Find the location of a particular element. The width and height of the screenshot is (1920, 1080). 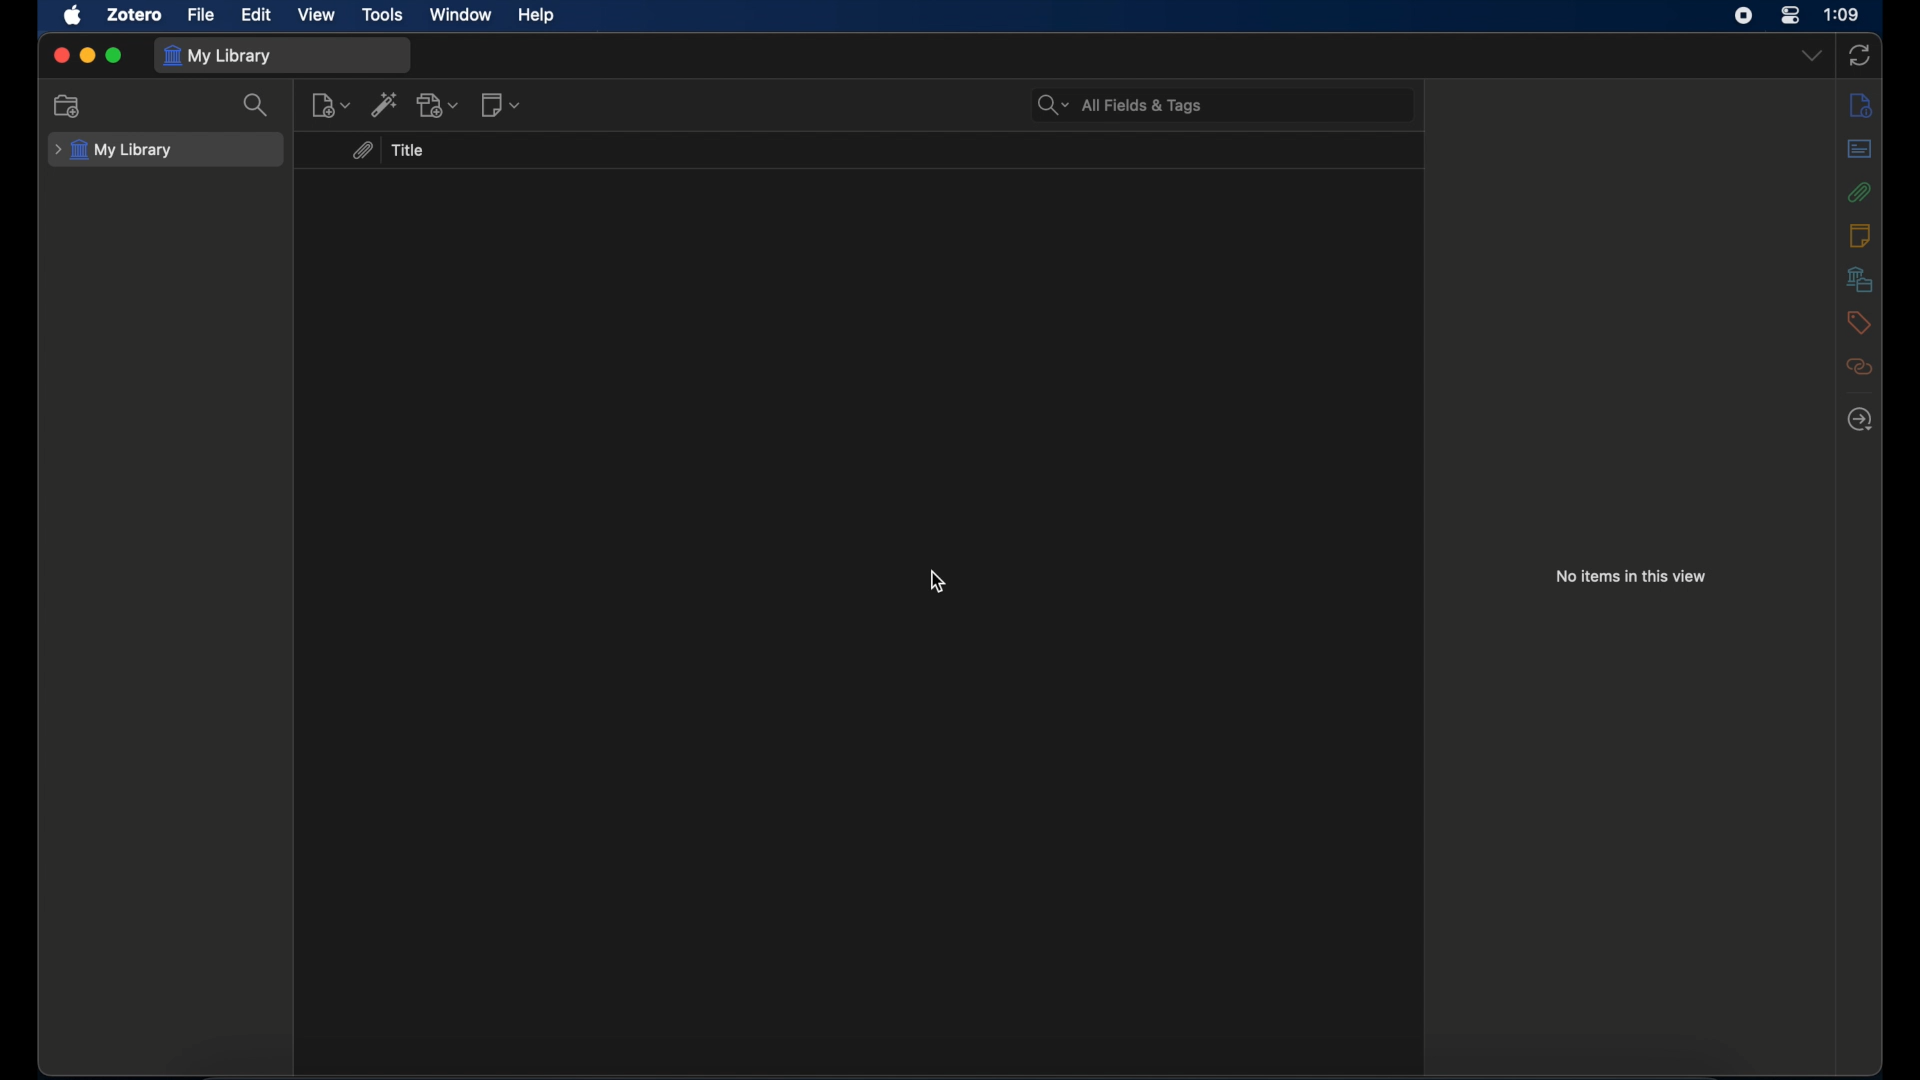

close is located at coordinates (61, 54).